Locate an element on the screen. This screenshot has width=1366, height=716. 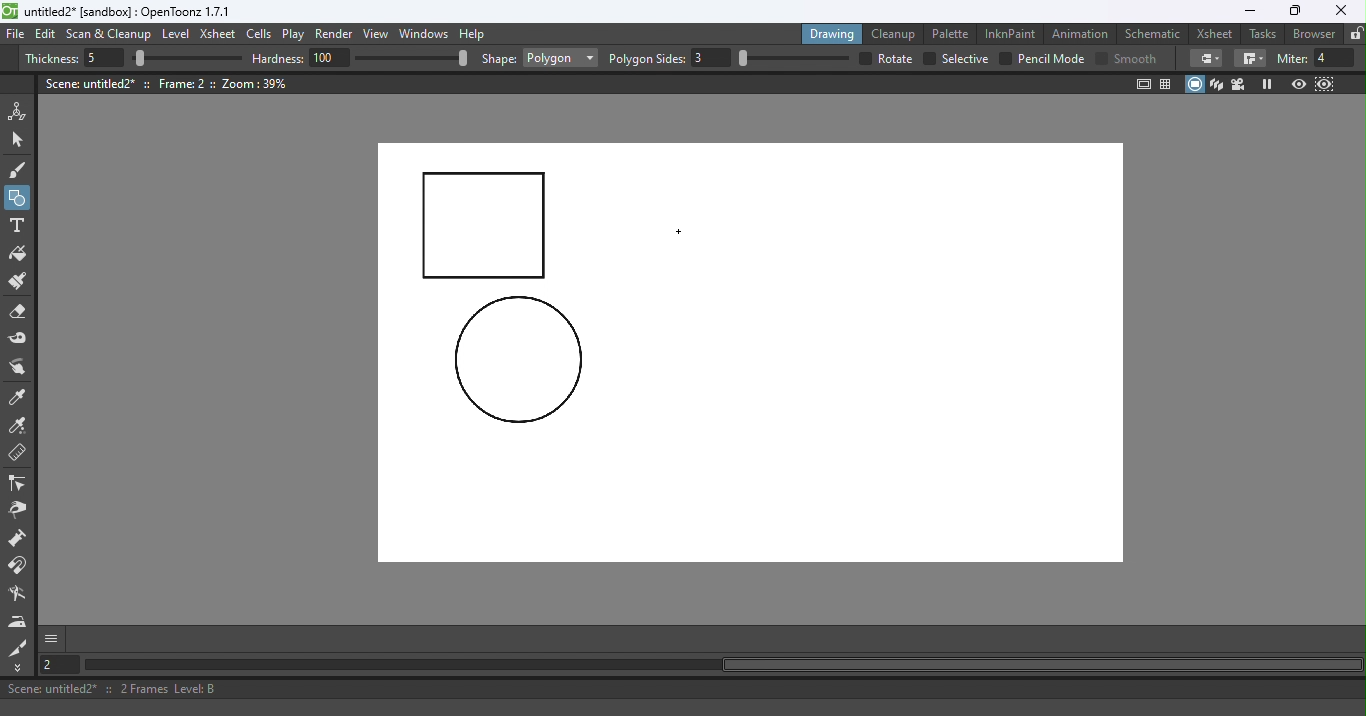
Cells is located at coordinates (262, 35).